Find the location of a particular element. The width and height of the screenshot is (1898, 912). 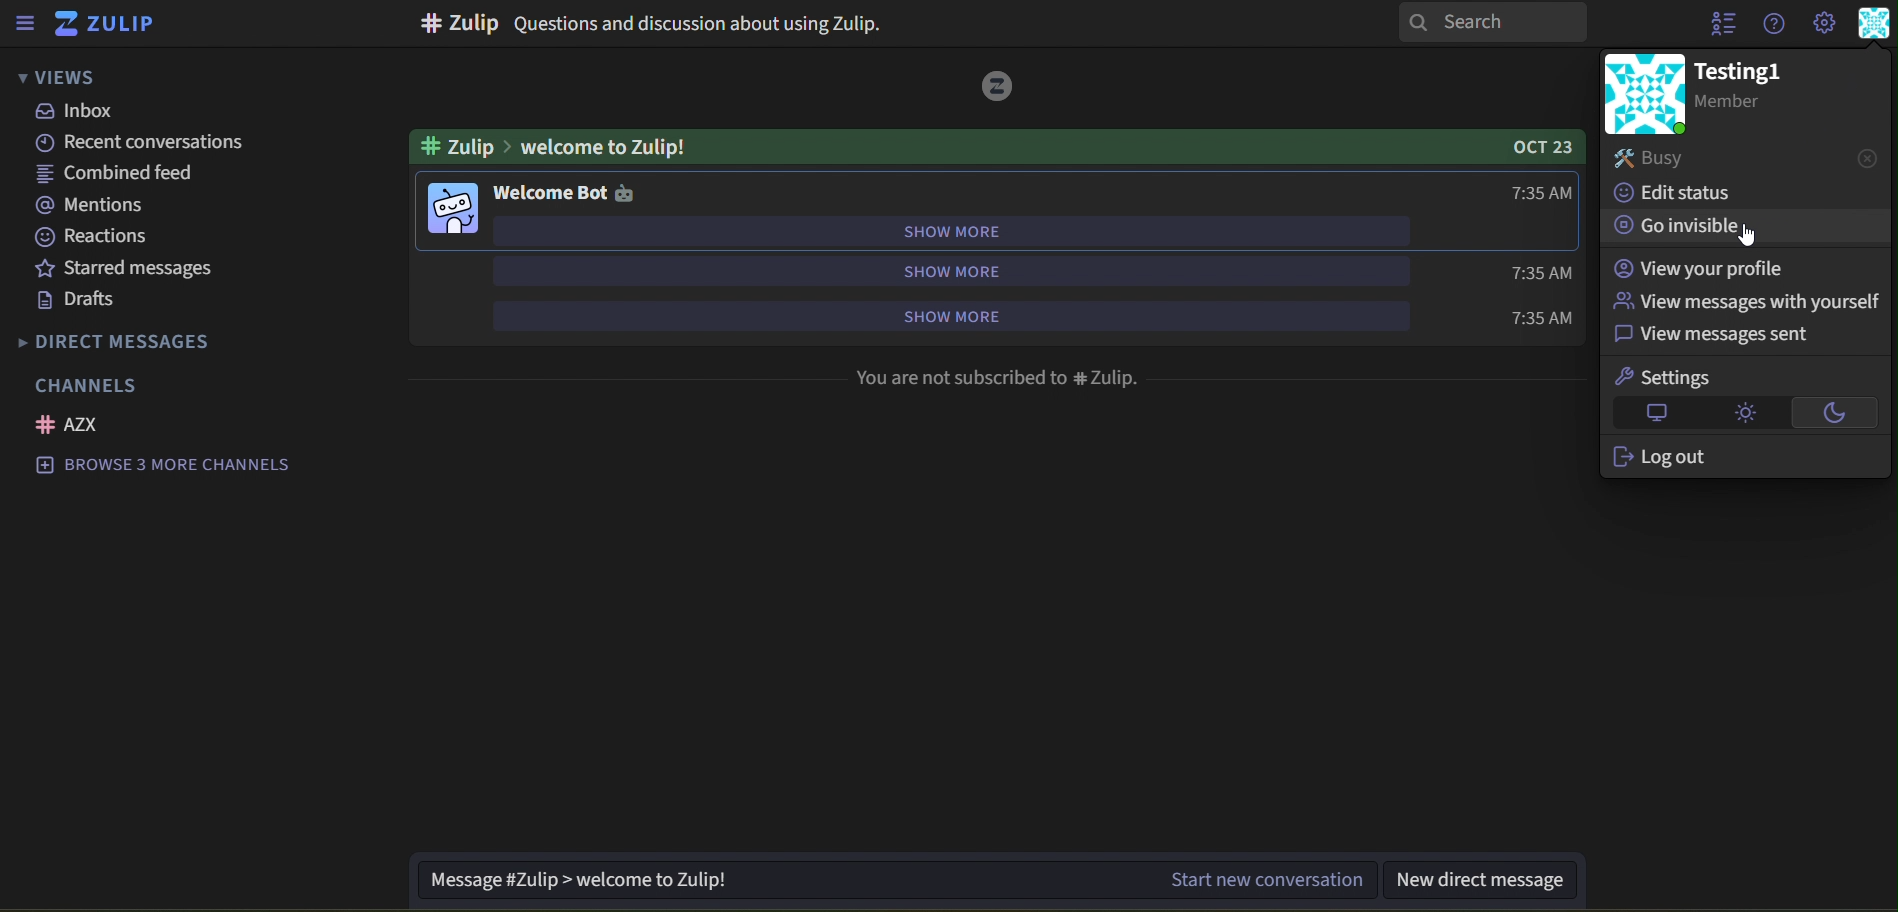

show more is located at coordinates (945, 270).